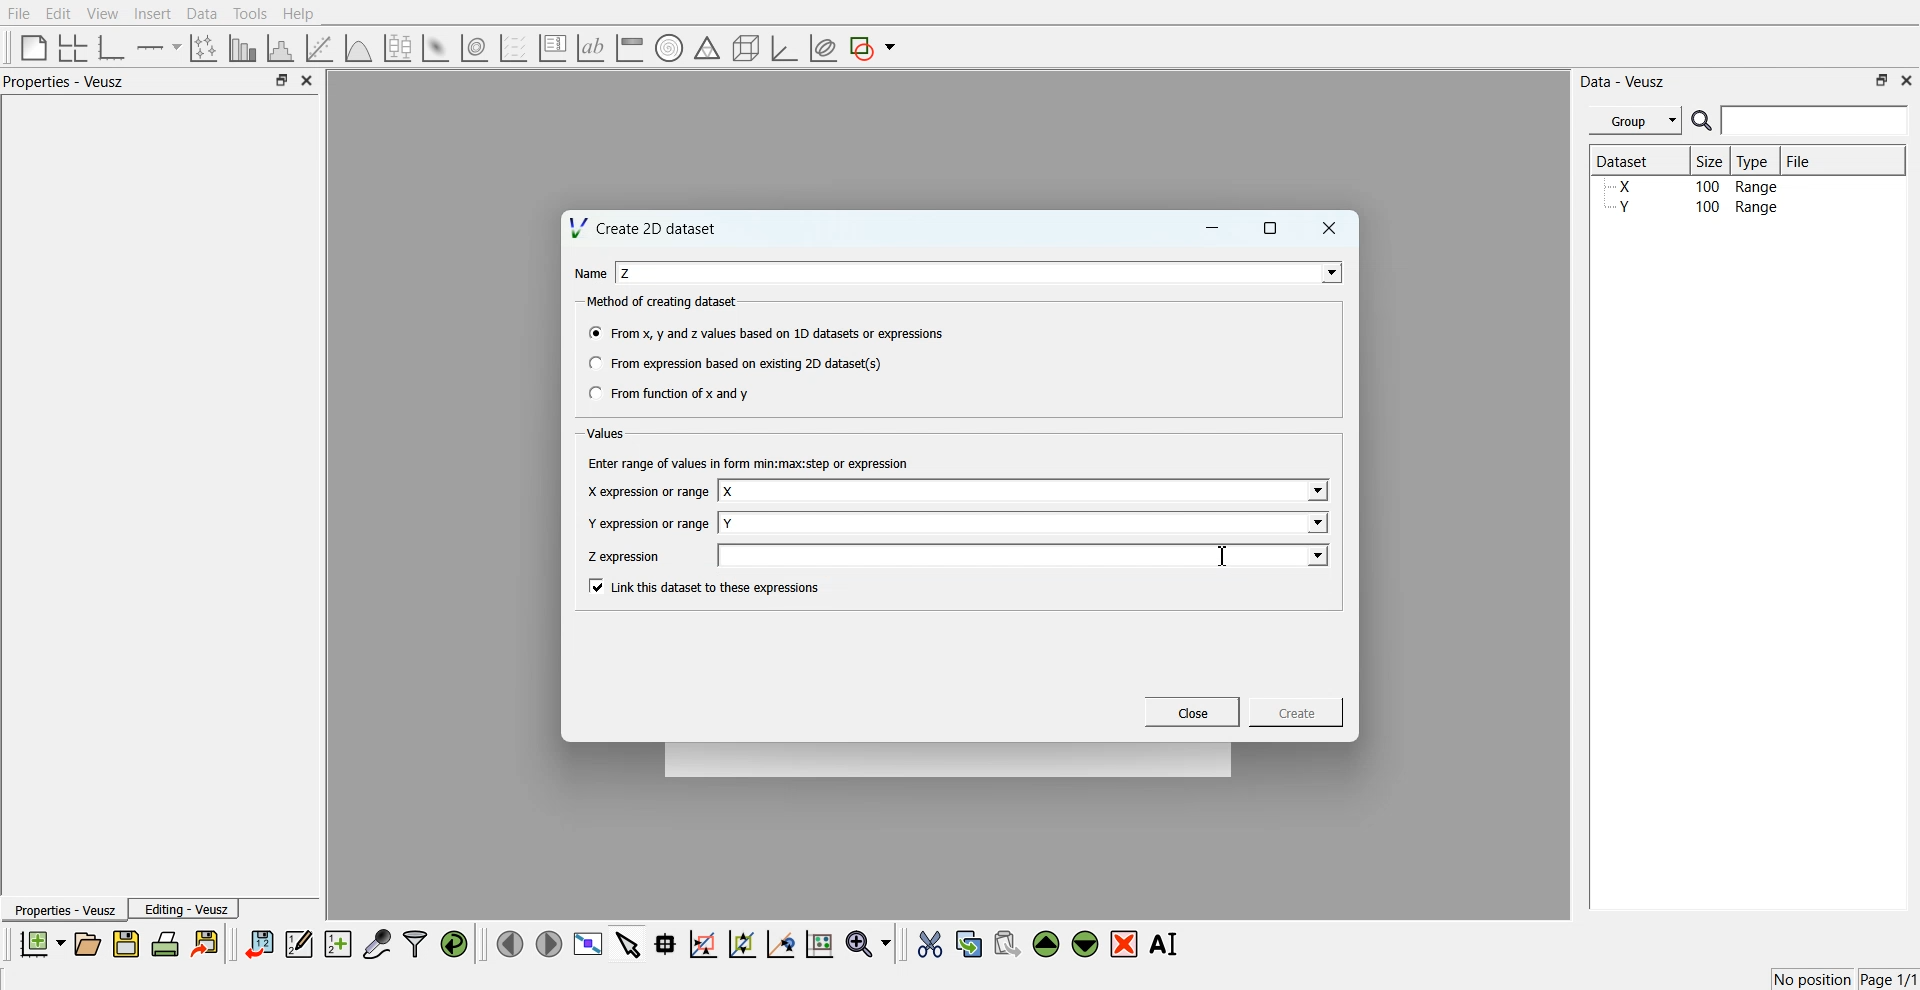  I want to click on Close, so click(1908, 79).